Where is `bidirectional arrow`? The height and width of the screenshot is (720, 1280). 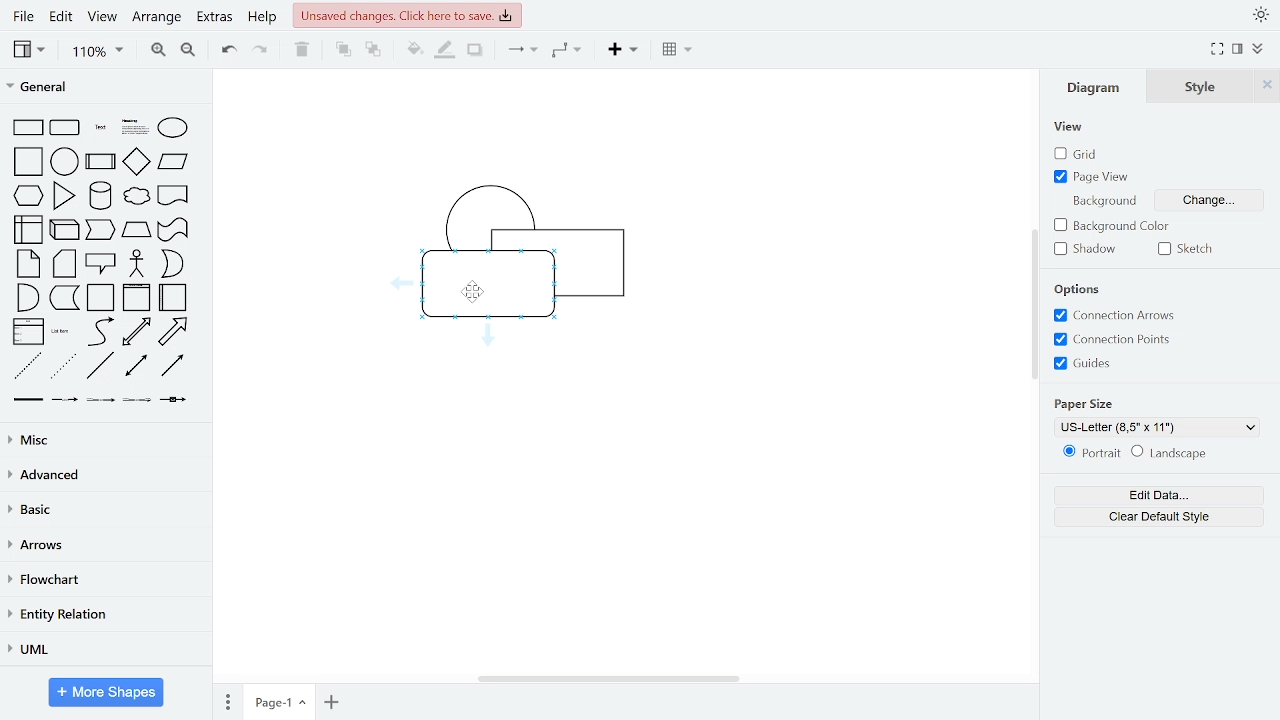
bidirectional arrow is located at coordinates (137, 333).